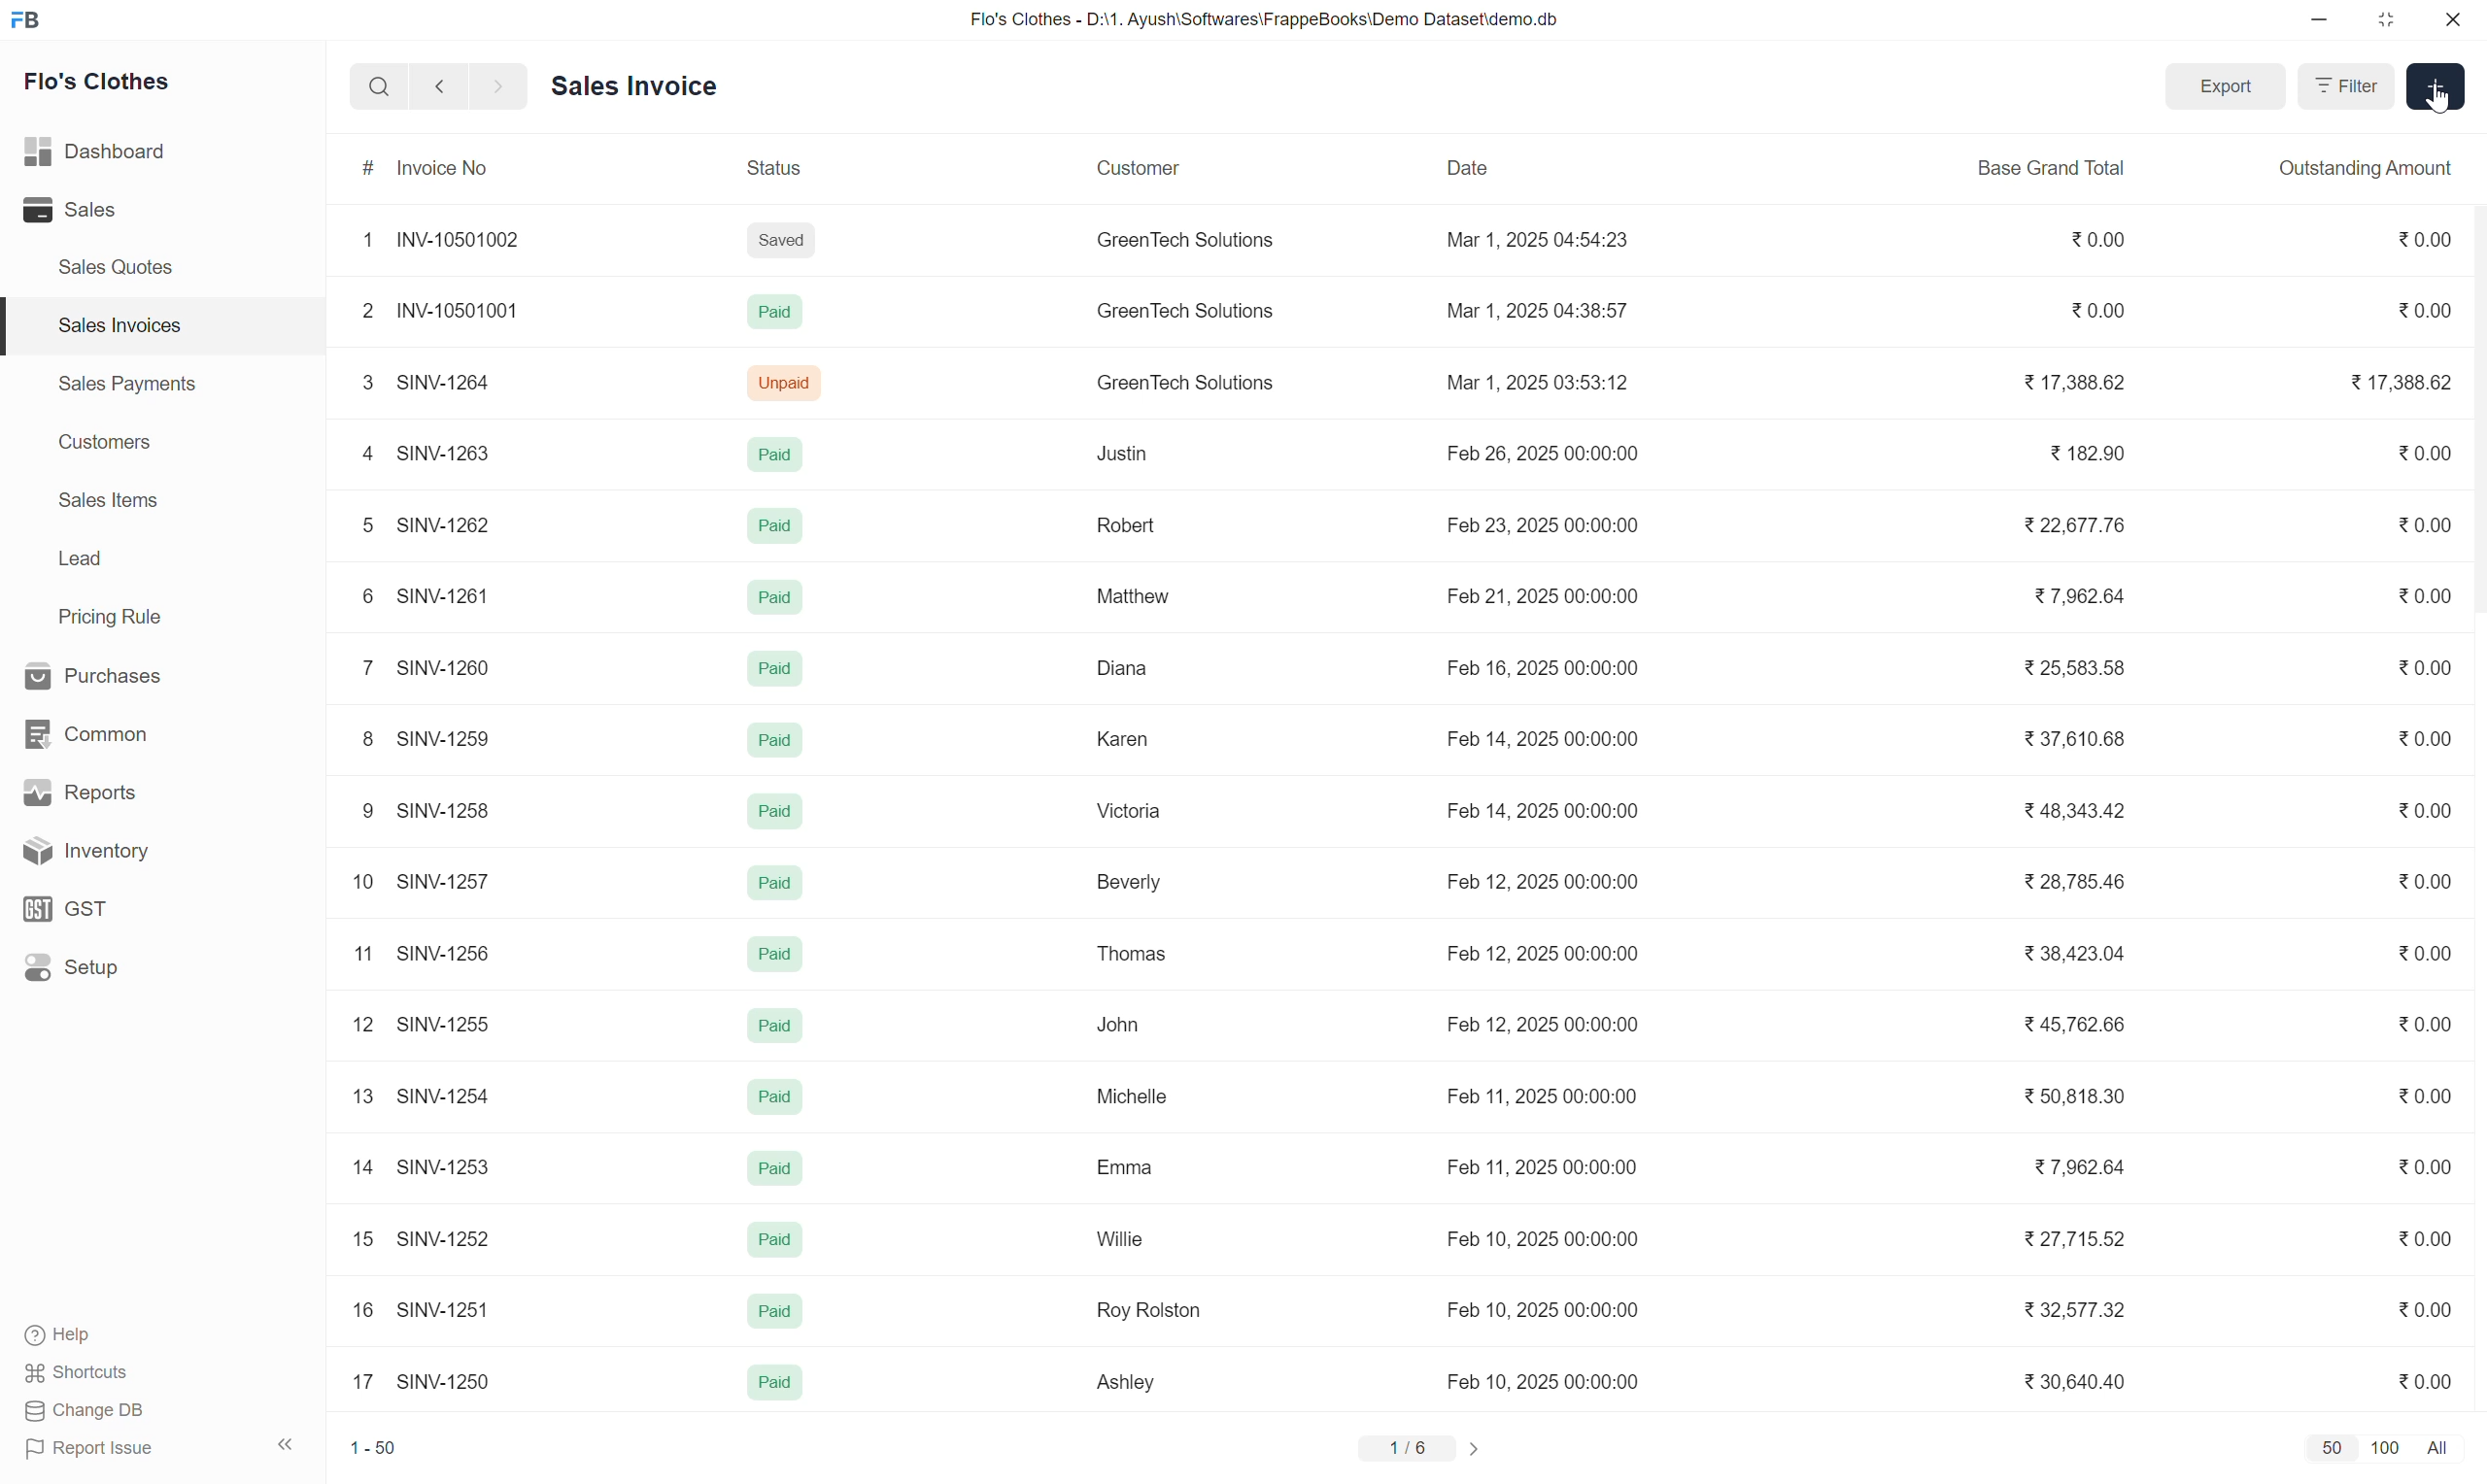 This screenshot has width=2487, height=1484. Describe the element at coordinates (364, 742) in the screenshot. I see `8` at that location.